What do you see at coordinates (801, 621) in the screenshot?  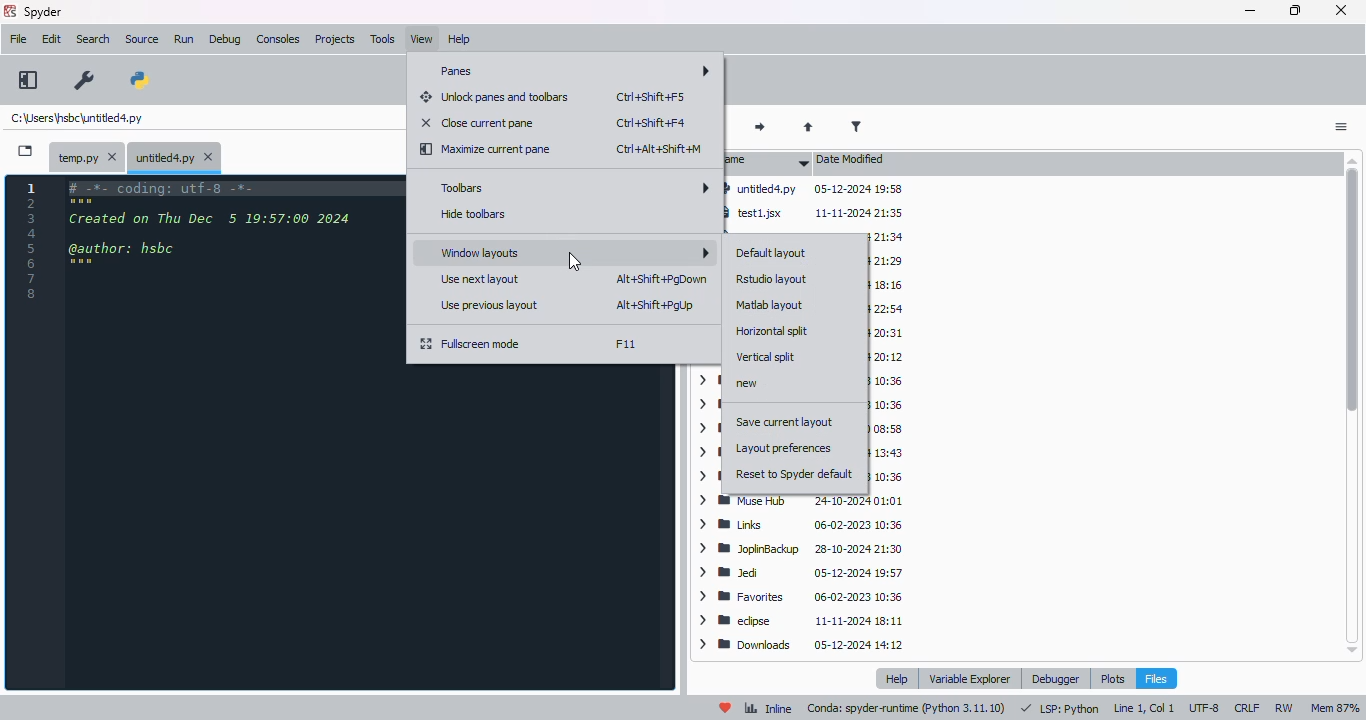 I see `eclipse` at bounding box center [801, 621].